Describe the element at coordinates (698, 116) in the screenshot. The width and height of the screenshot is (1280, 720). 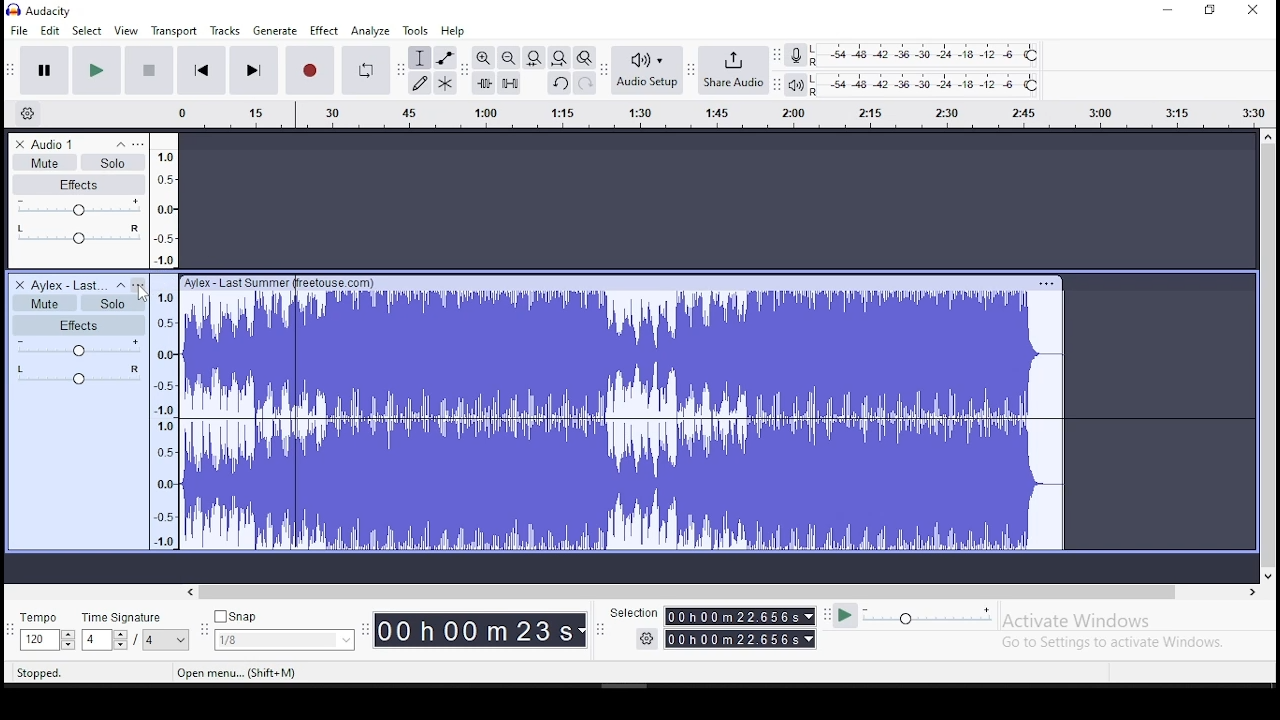
I see `open menu` at that location.